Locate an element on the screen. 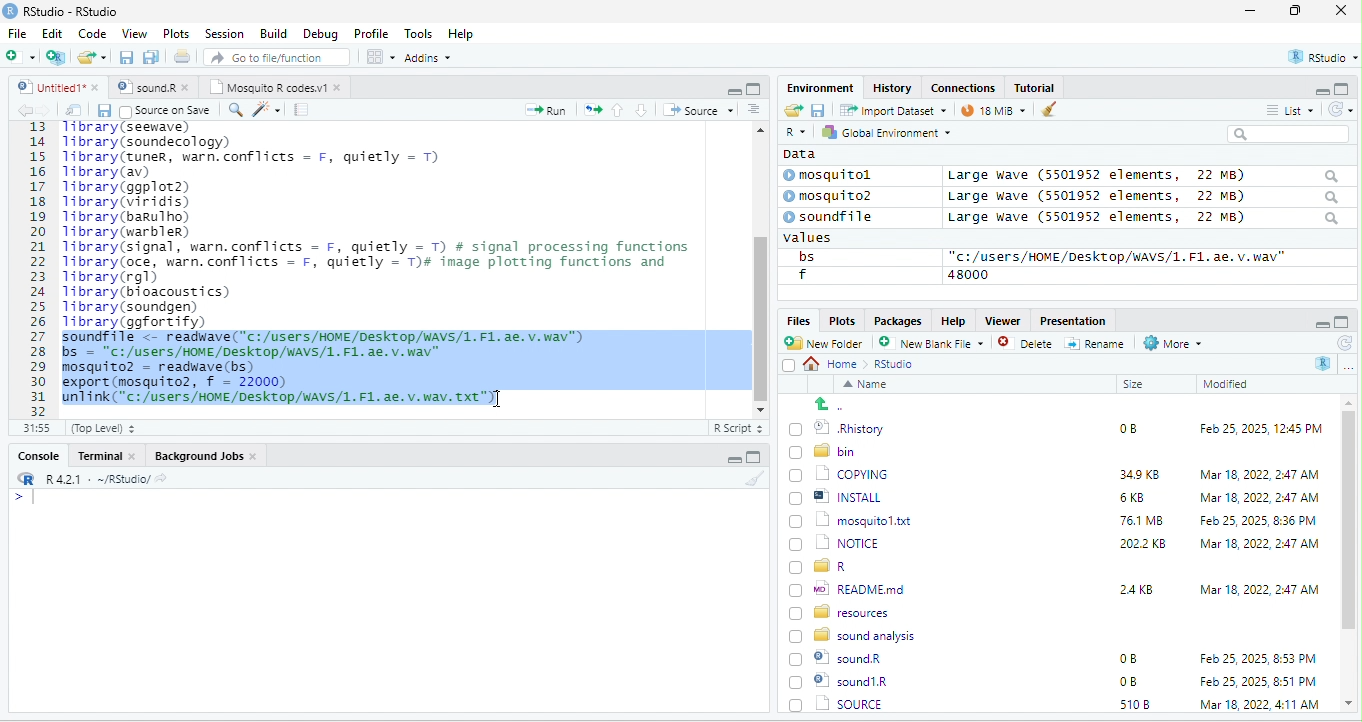 The width and height of the screenshot is (1362, 722). Uninstall.exe is located at coordinates (849, 703).